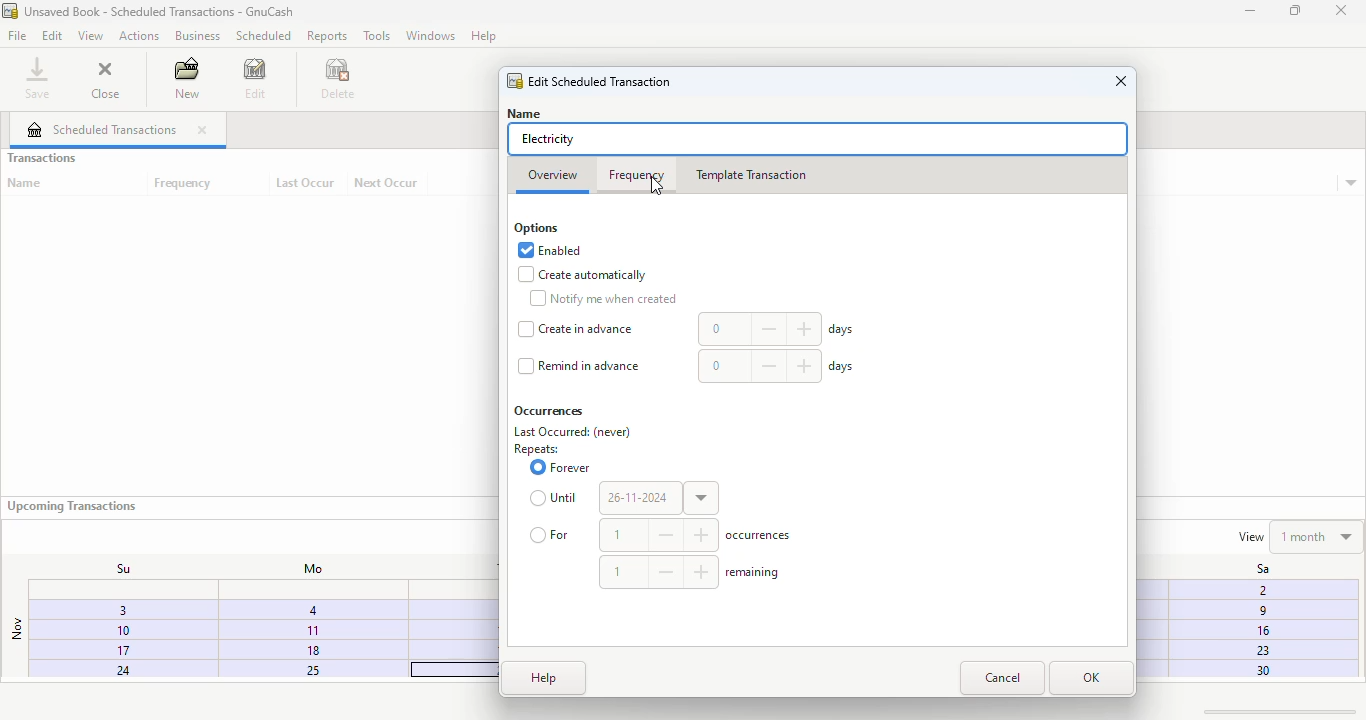 This screenshot has height=720, width=1366. What do you see at coordinates (530, 112) in the screenshot?
I see `Names` at bounding box center [530, 112].